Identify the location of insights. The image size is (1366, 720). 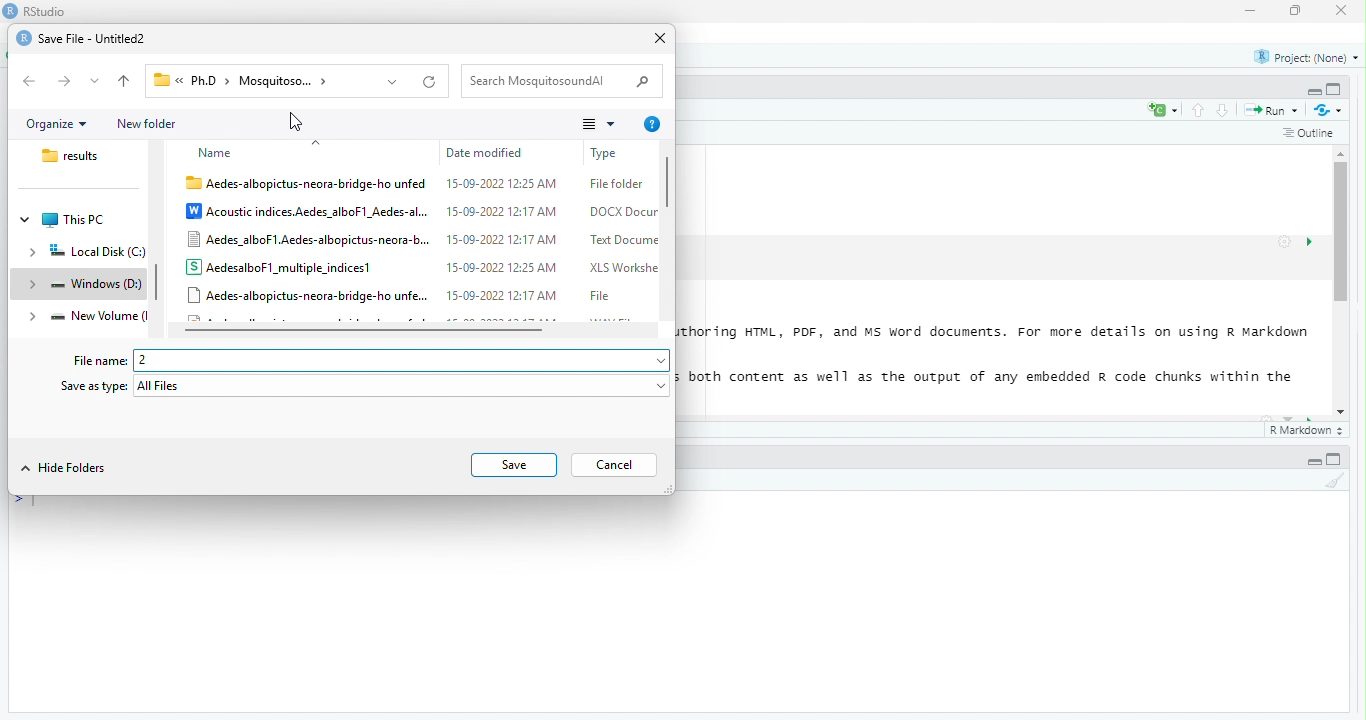
(1310, 242).